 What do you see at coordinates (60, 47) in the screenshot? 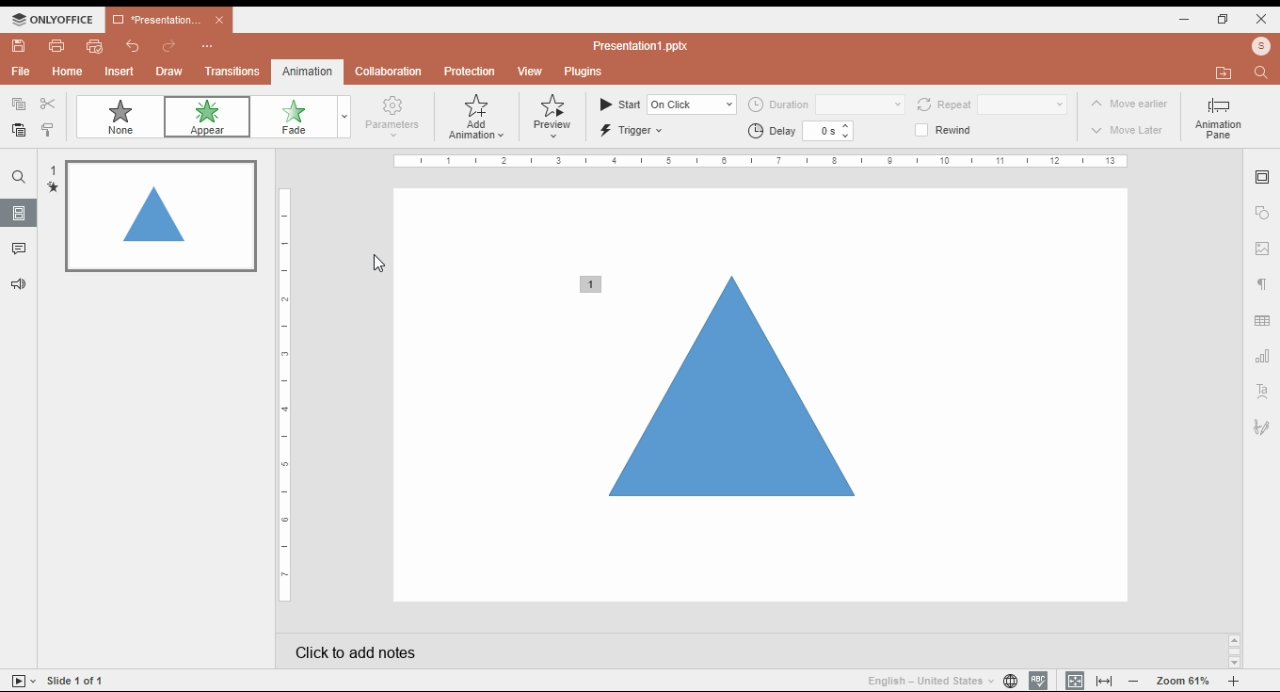
I see `print file` at bounding box center [60, 47].